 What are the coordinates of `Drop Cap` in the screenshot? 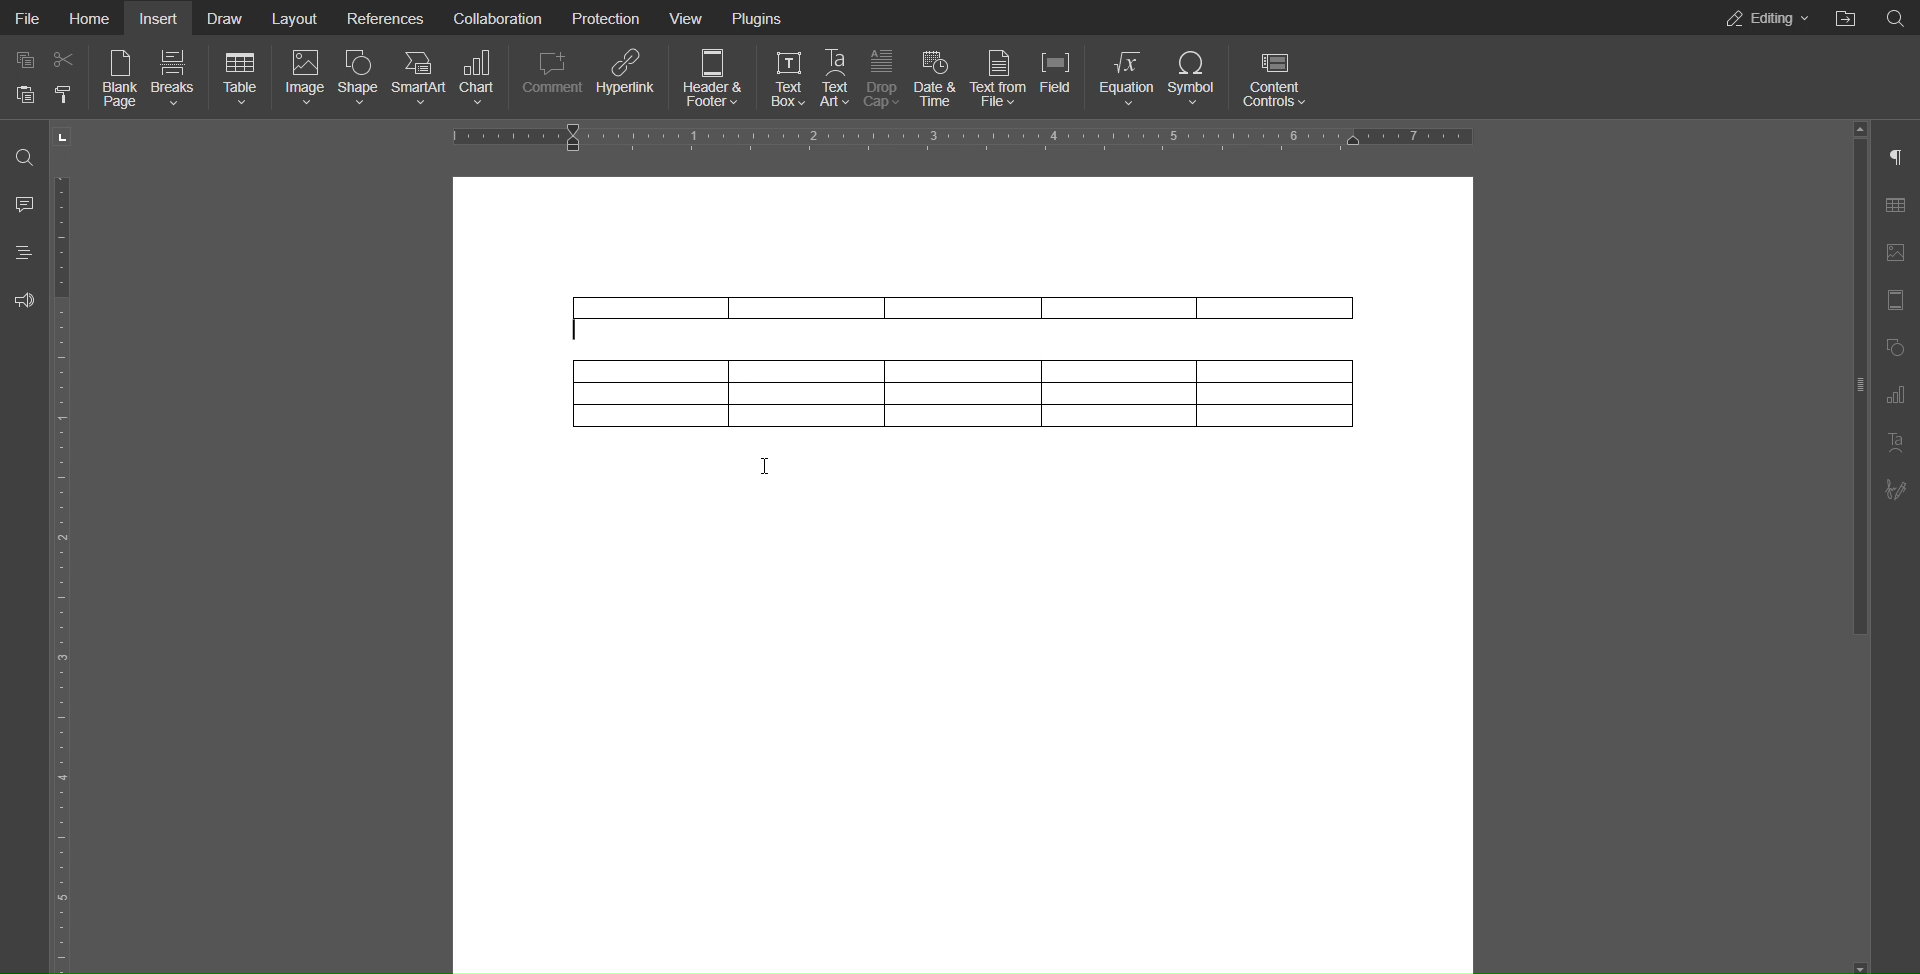 It's located at (883, 79).